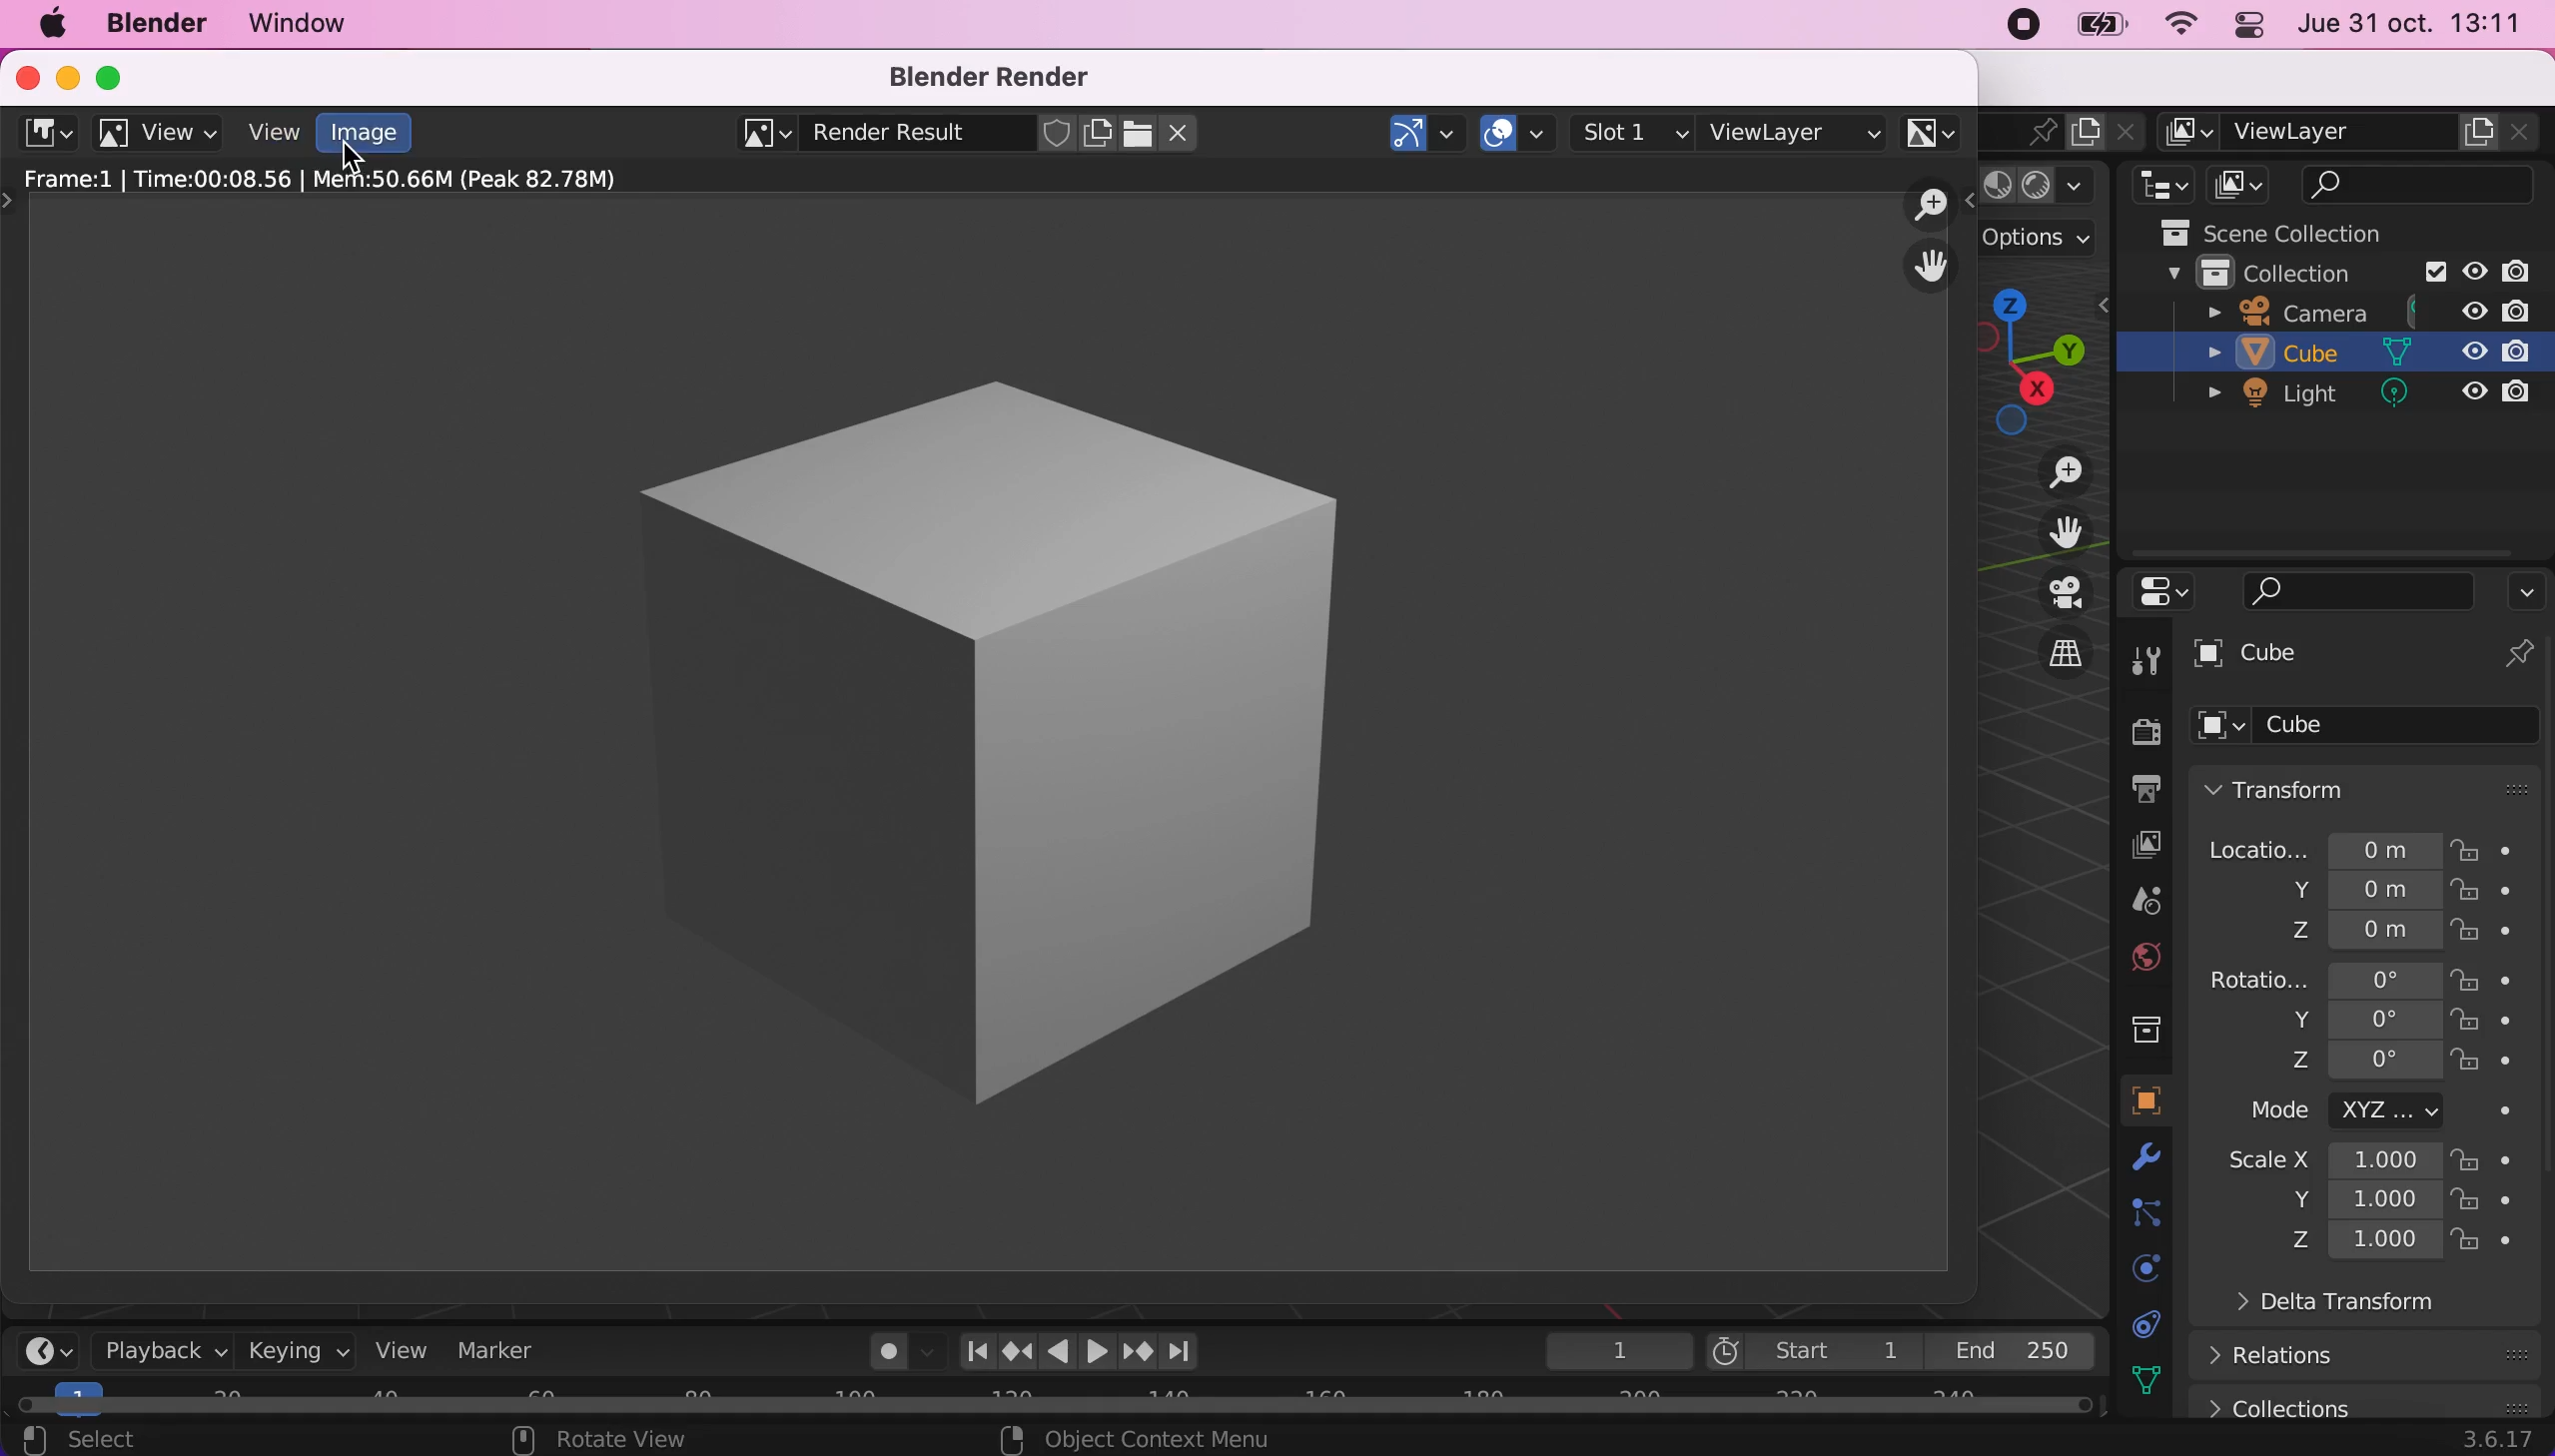  What do you see at coordinates (2046, 357) in the screenshot?
I see `click shortcut drag` at bounding box center [2046, 357].